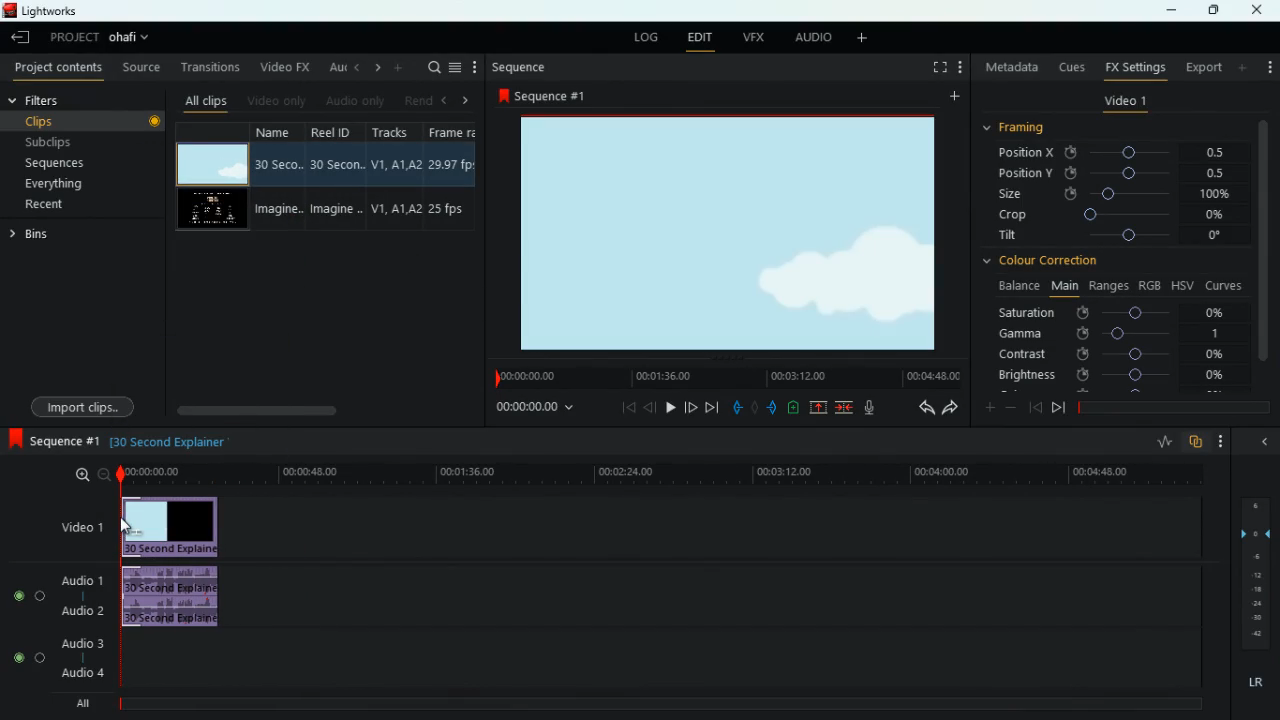 The image size is (1280, 720). Describe the element at coordinates (281, 134) in the screenshot. I see `name` at that location.